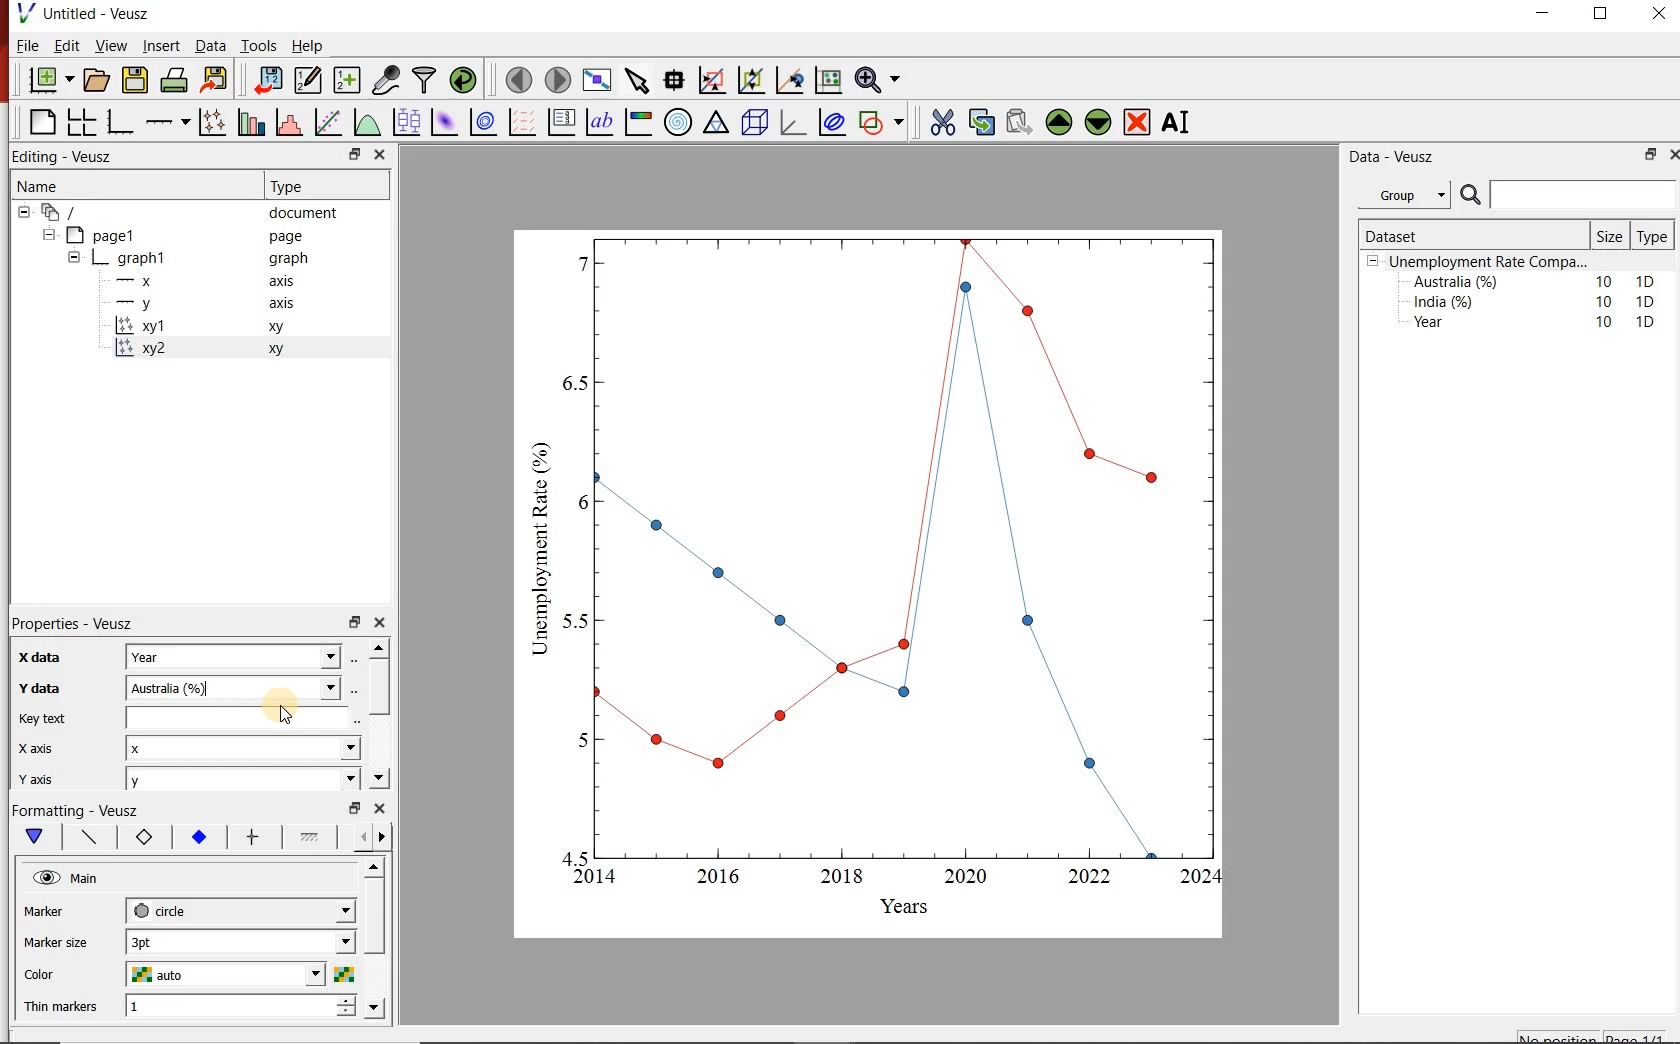  Describe the element at coordinates (355, 806) in the screenshot. I see `minimise` at that location.